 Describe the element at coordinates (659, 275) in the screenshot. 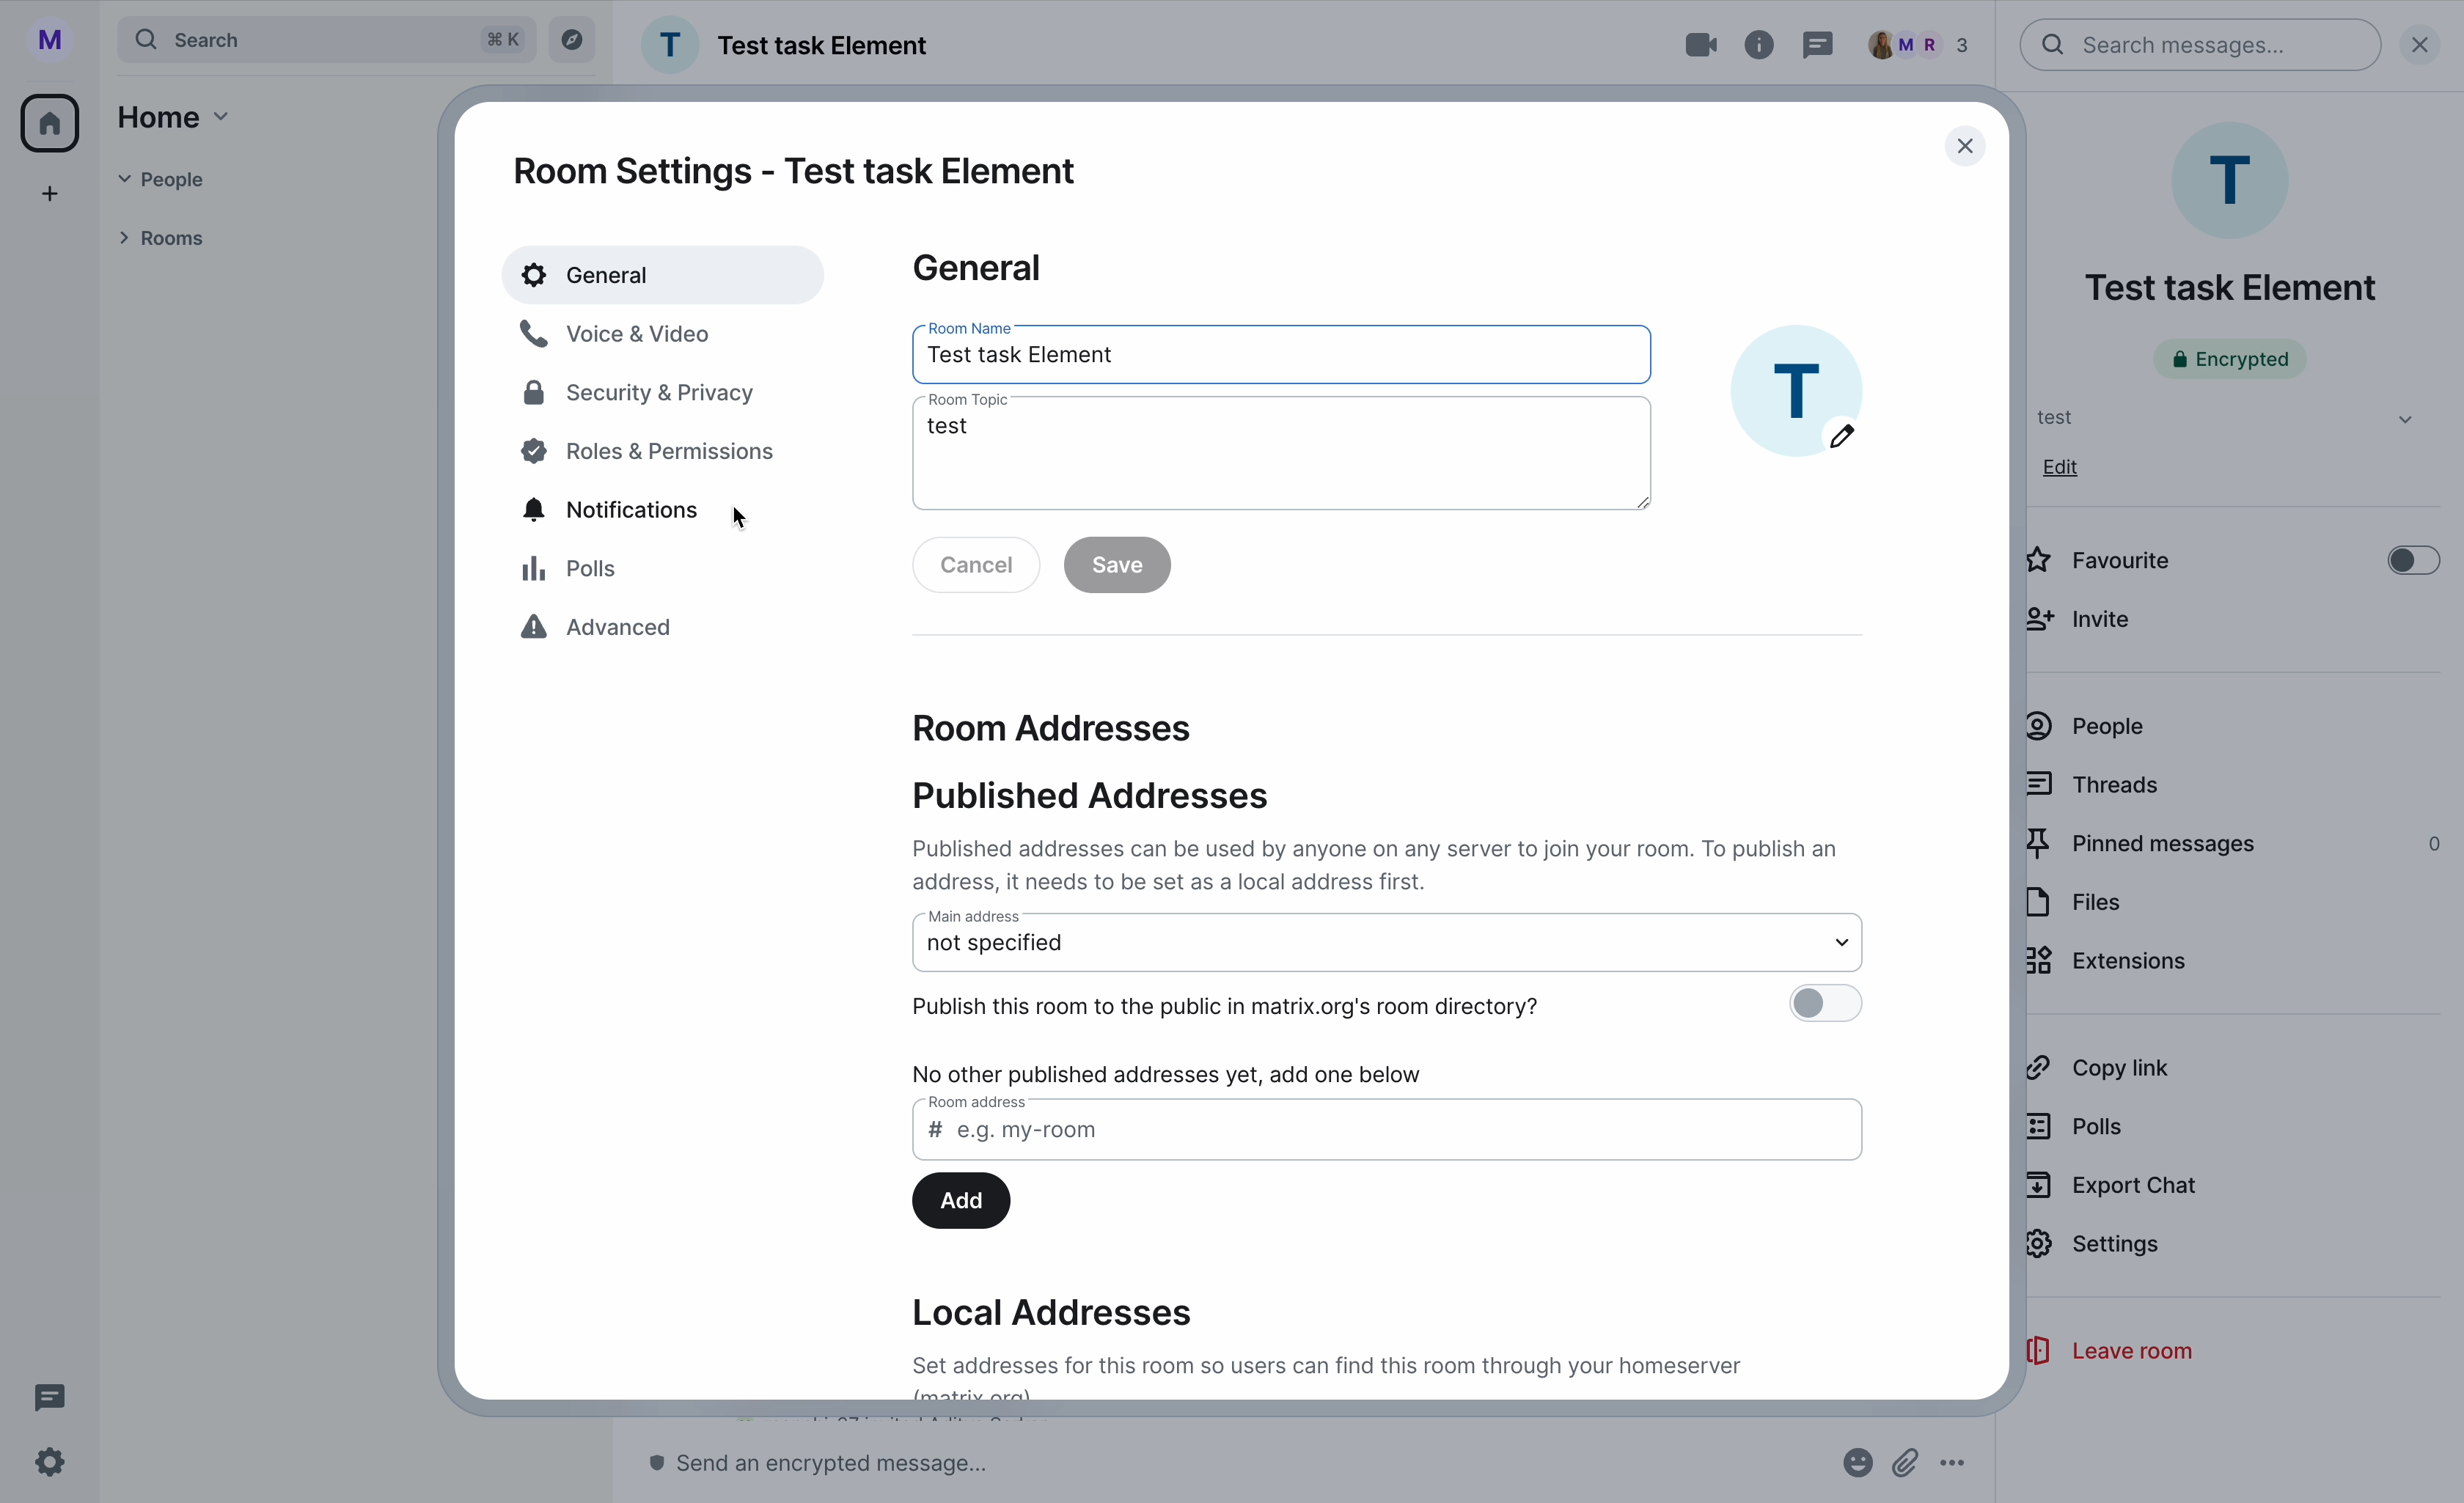

I see `general` at that location.